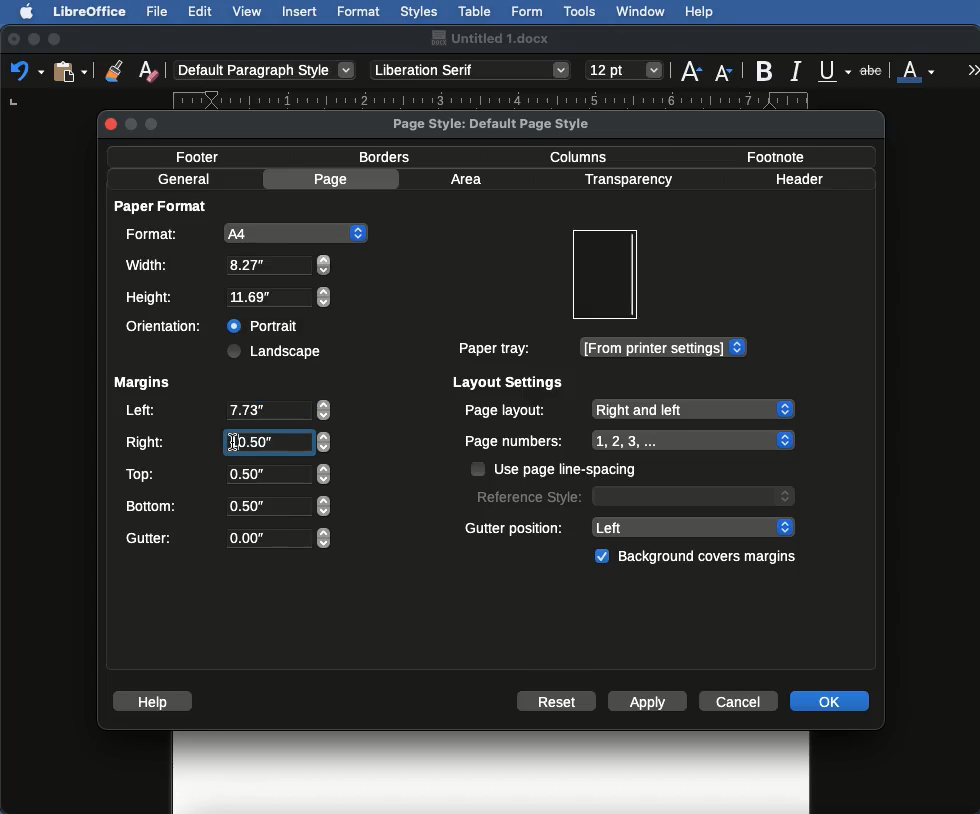 The image size is (980, 814). I want to click on OK, so click(829, 700).